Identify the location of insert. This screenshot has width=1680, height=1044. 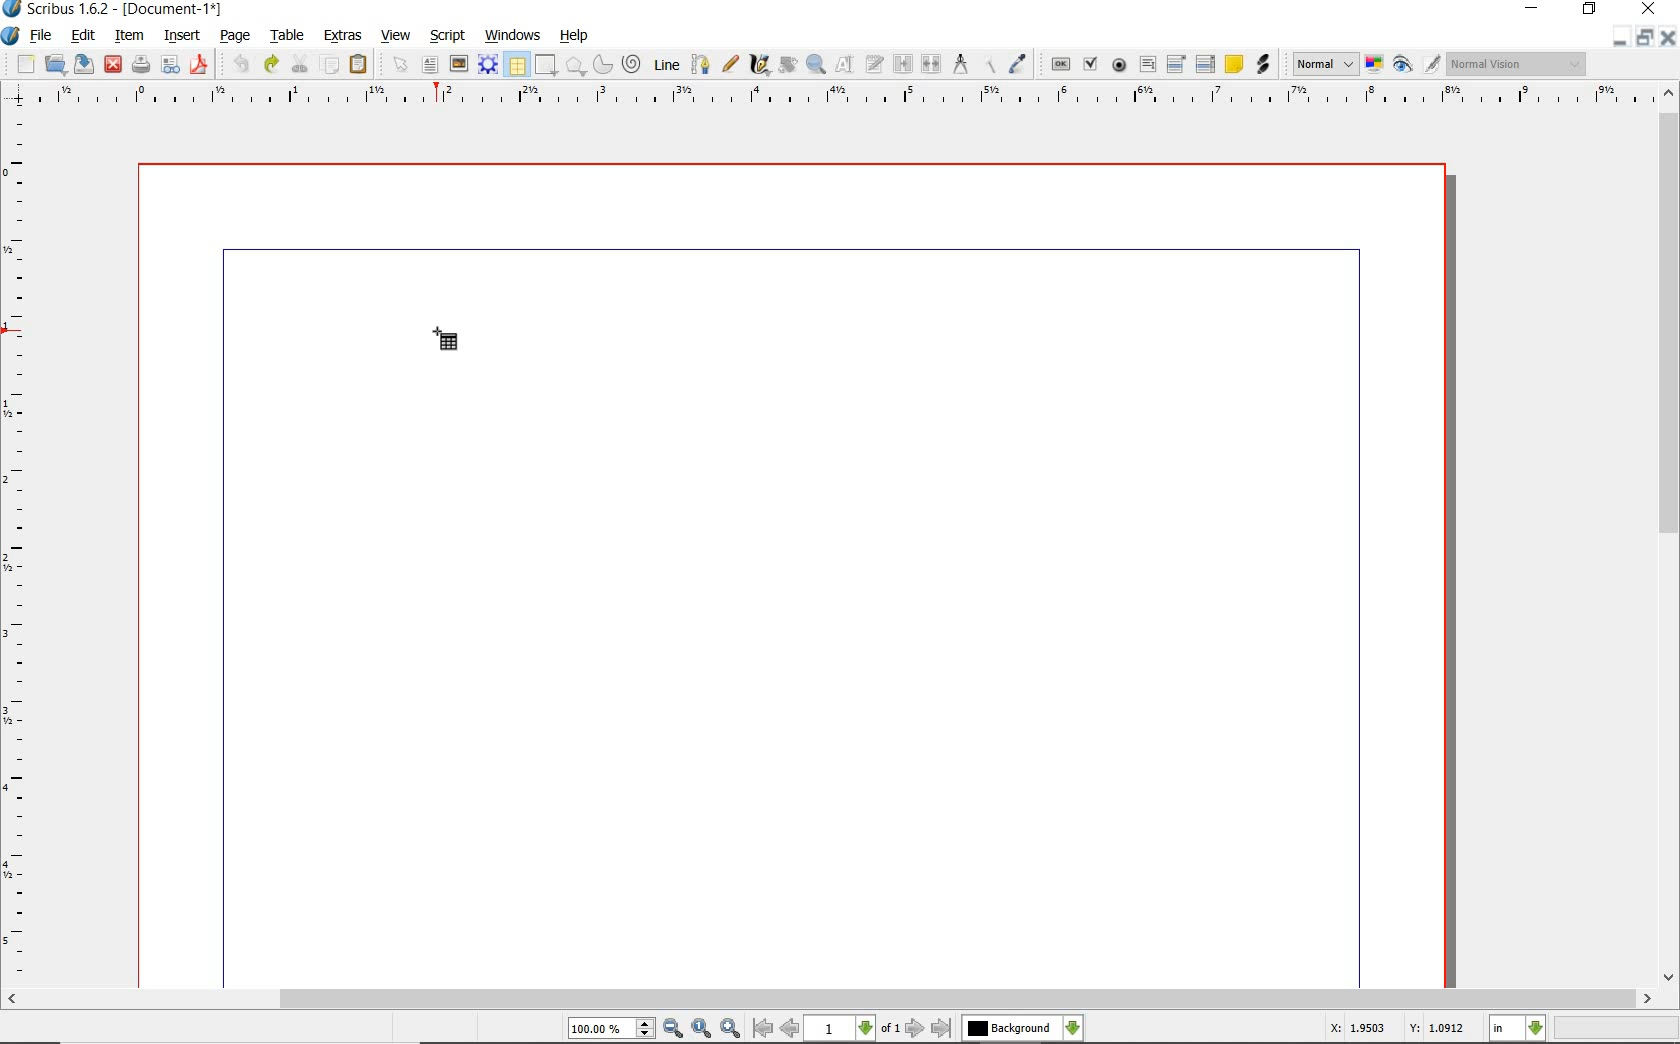
(180, 37).